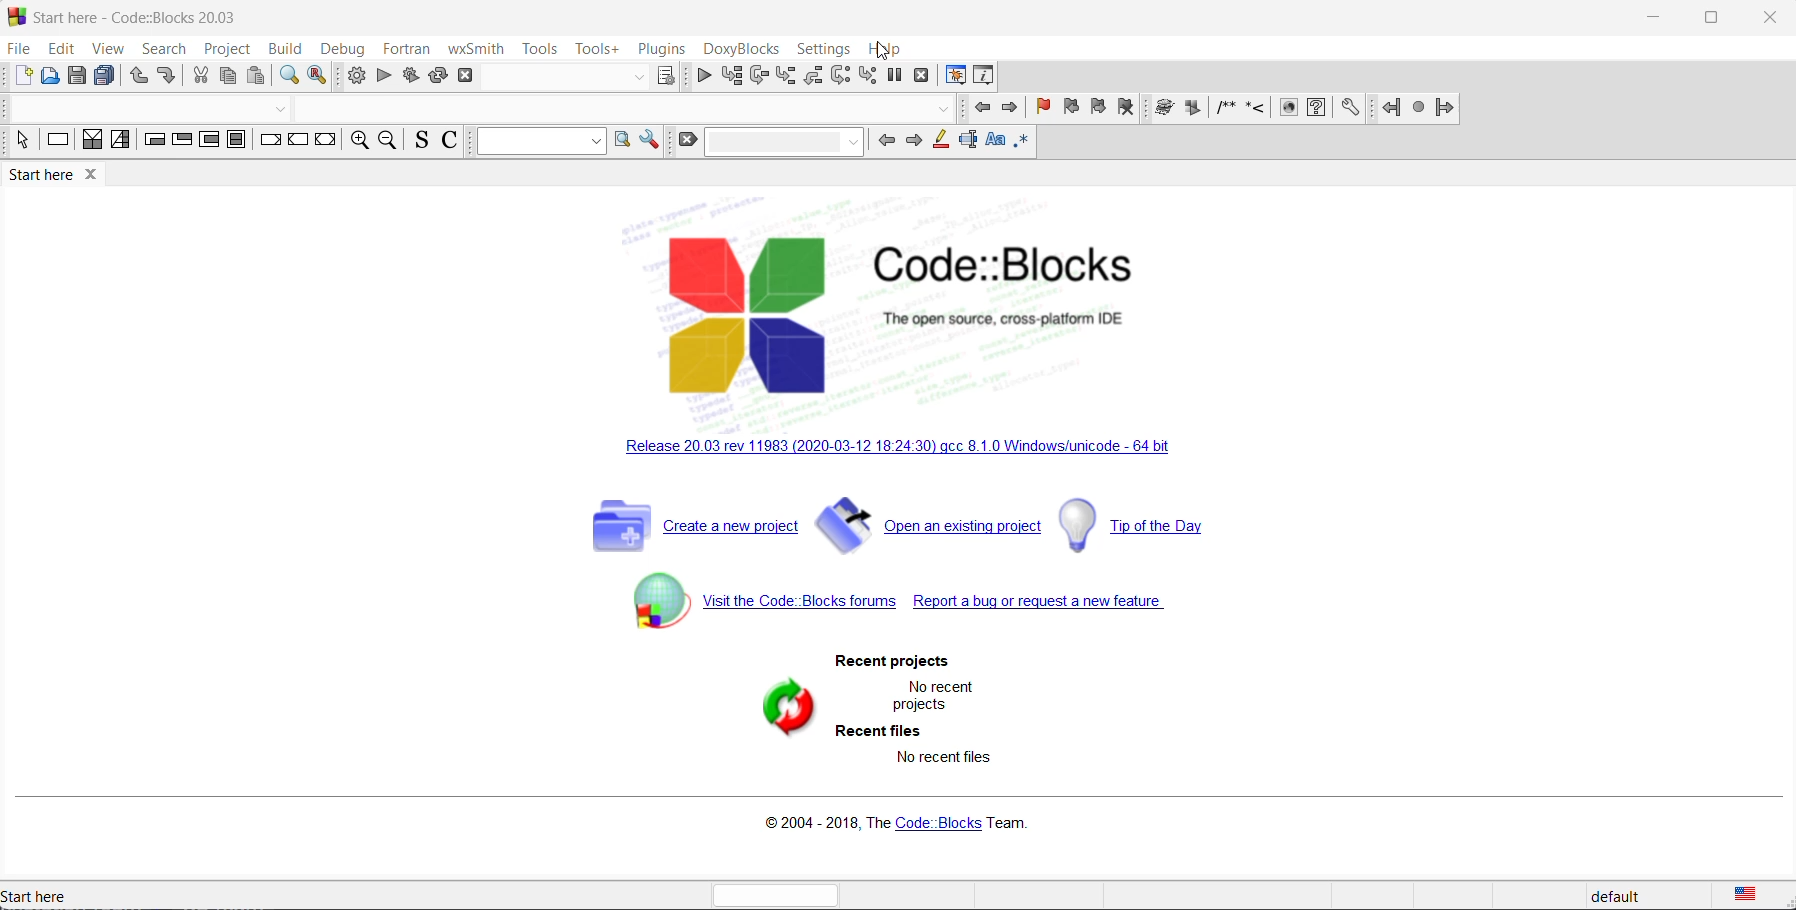  Describe the element at coordinates (937, 313) in the screenshot. I see `logo` at that location.